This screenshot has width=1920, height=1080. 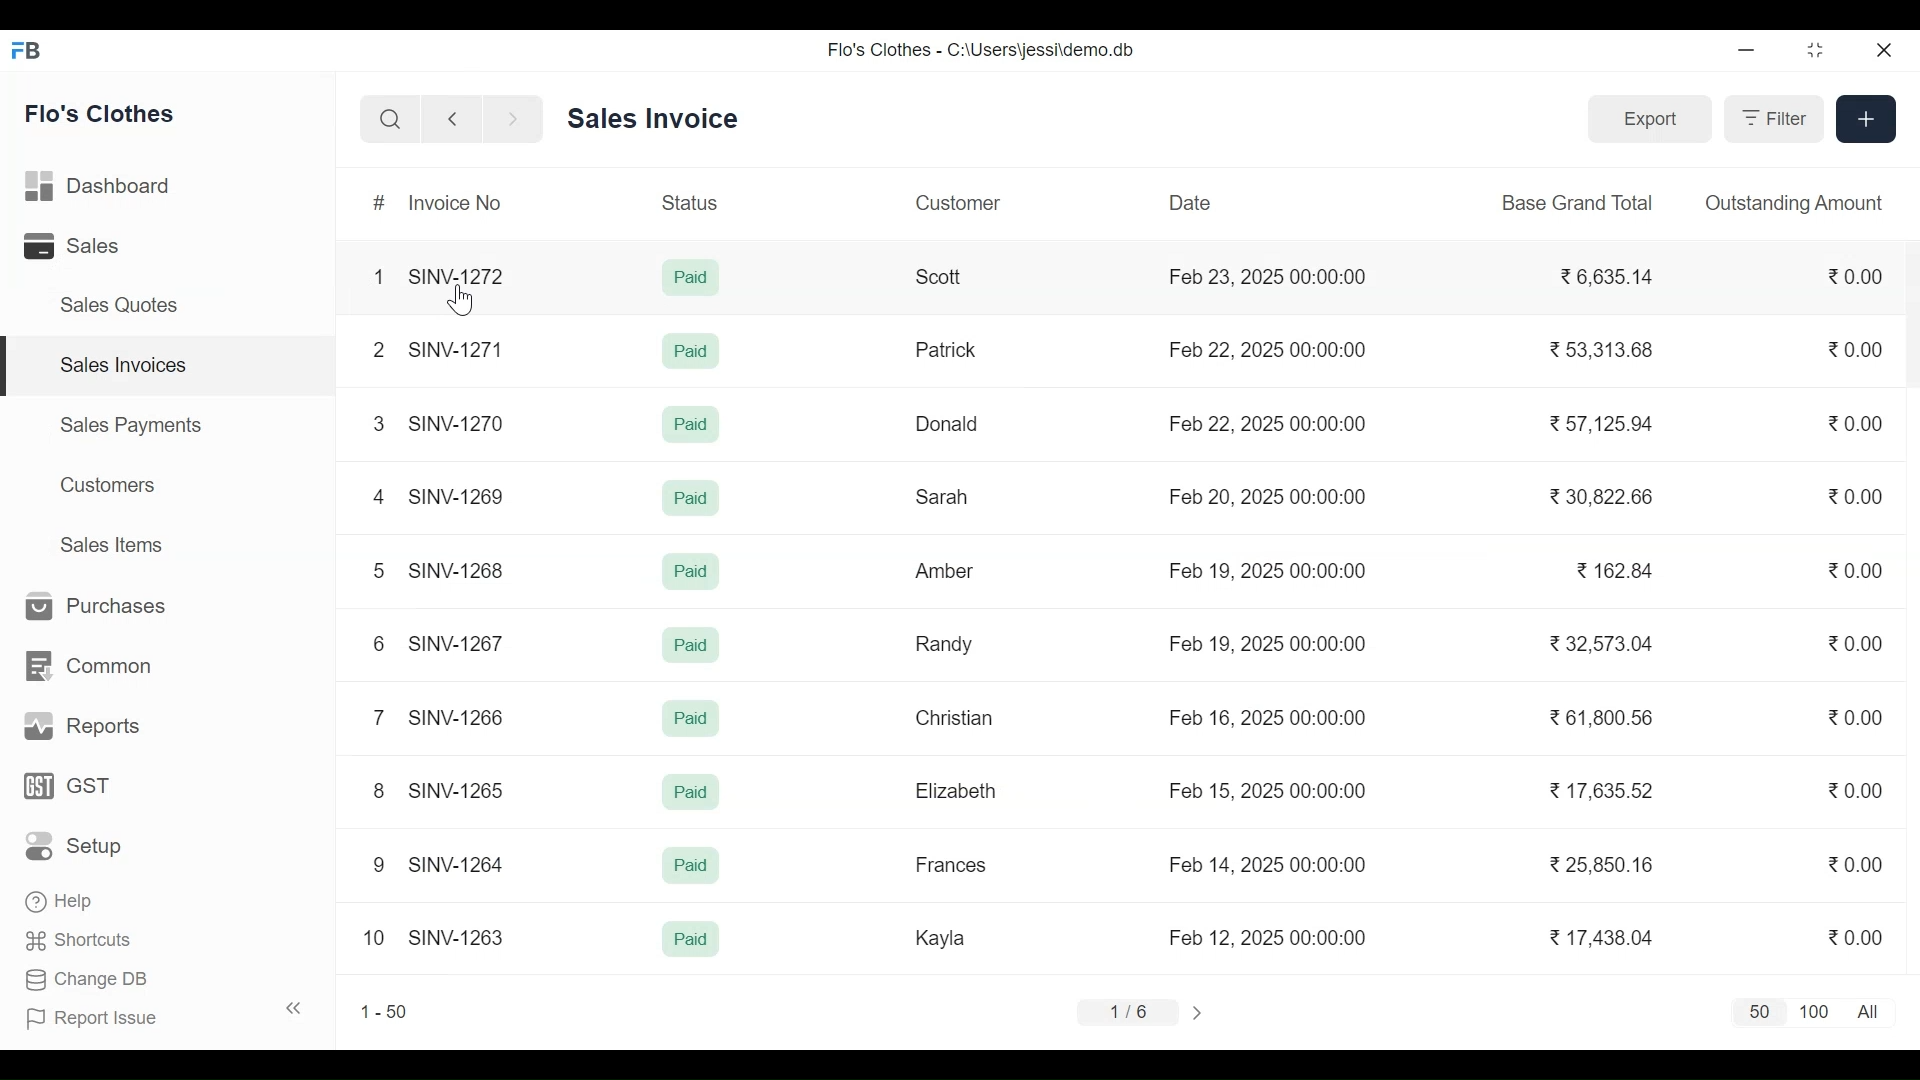 I want to click on Outstanding Amount, so click(x=1795, y=204).